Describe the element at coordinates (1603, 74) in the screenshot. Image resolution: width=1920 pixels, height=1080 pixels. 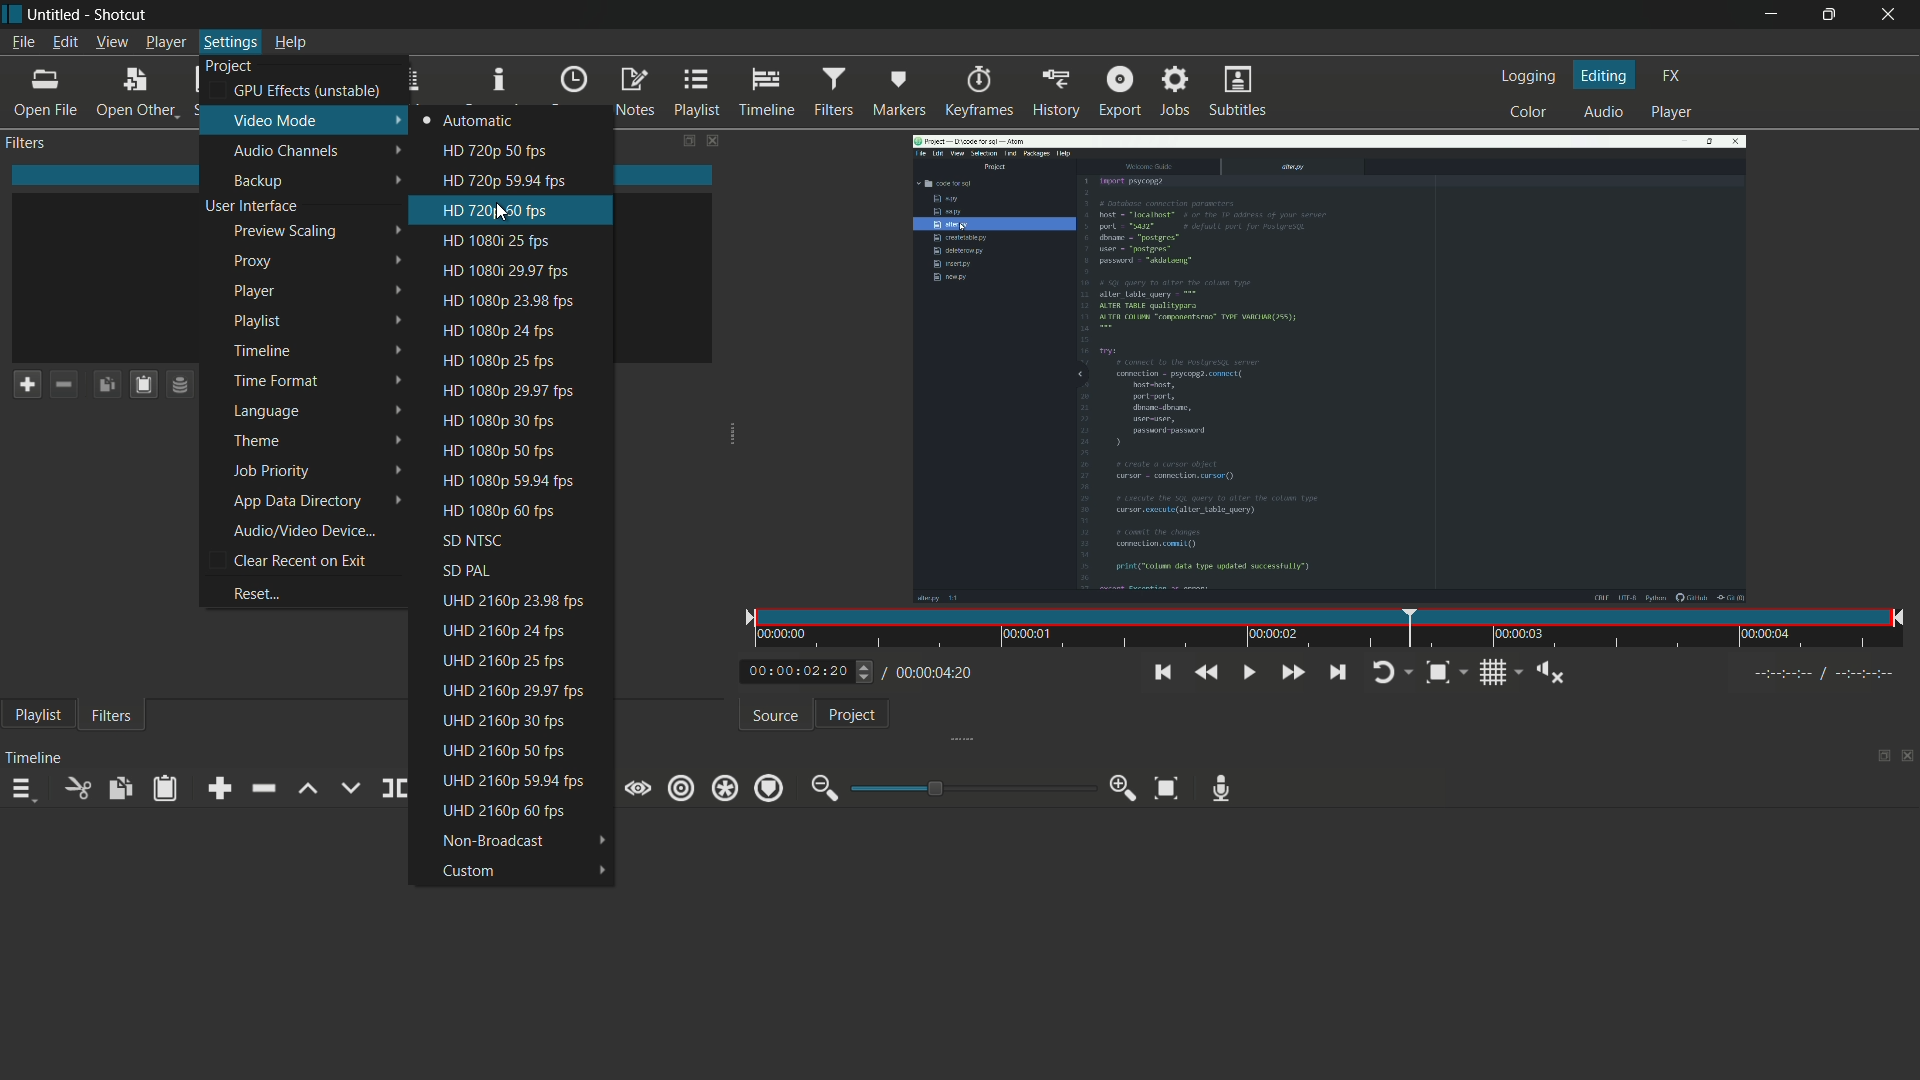
I see `editing` at that location.